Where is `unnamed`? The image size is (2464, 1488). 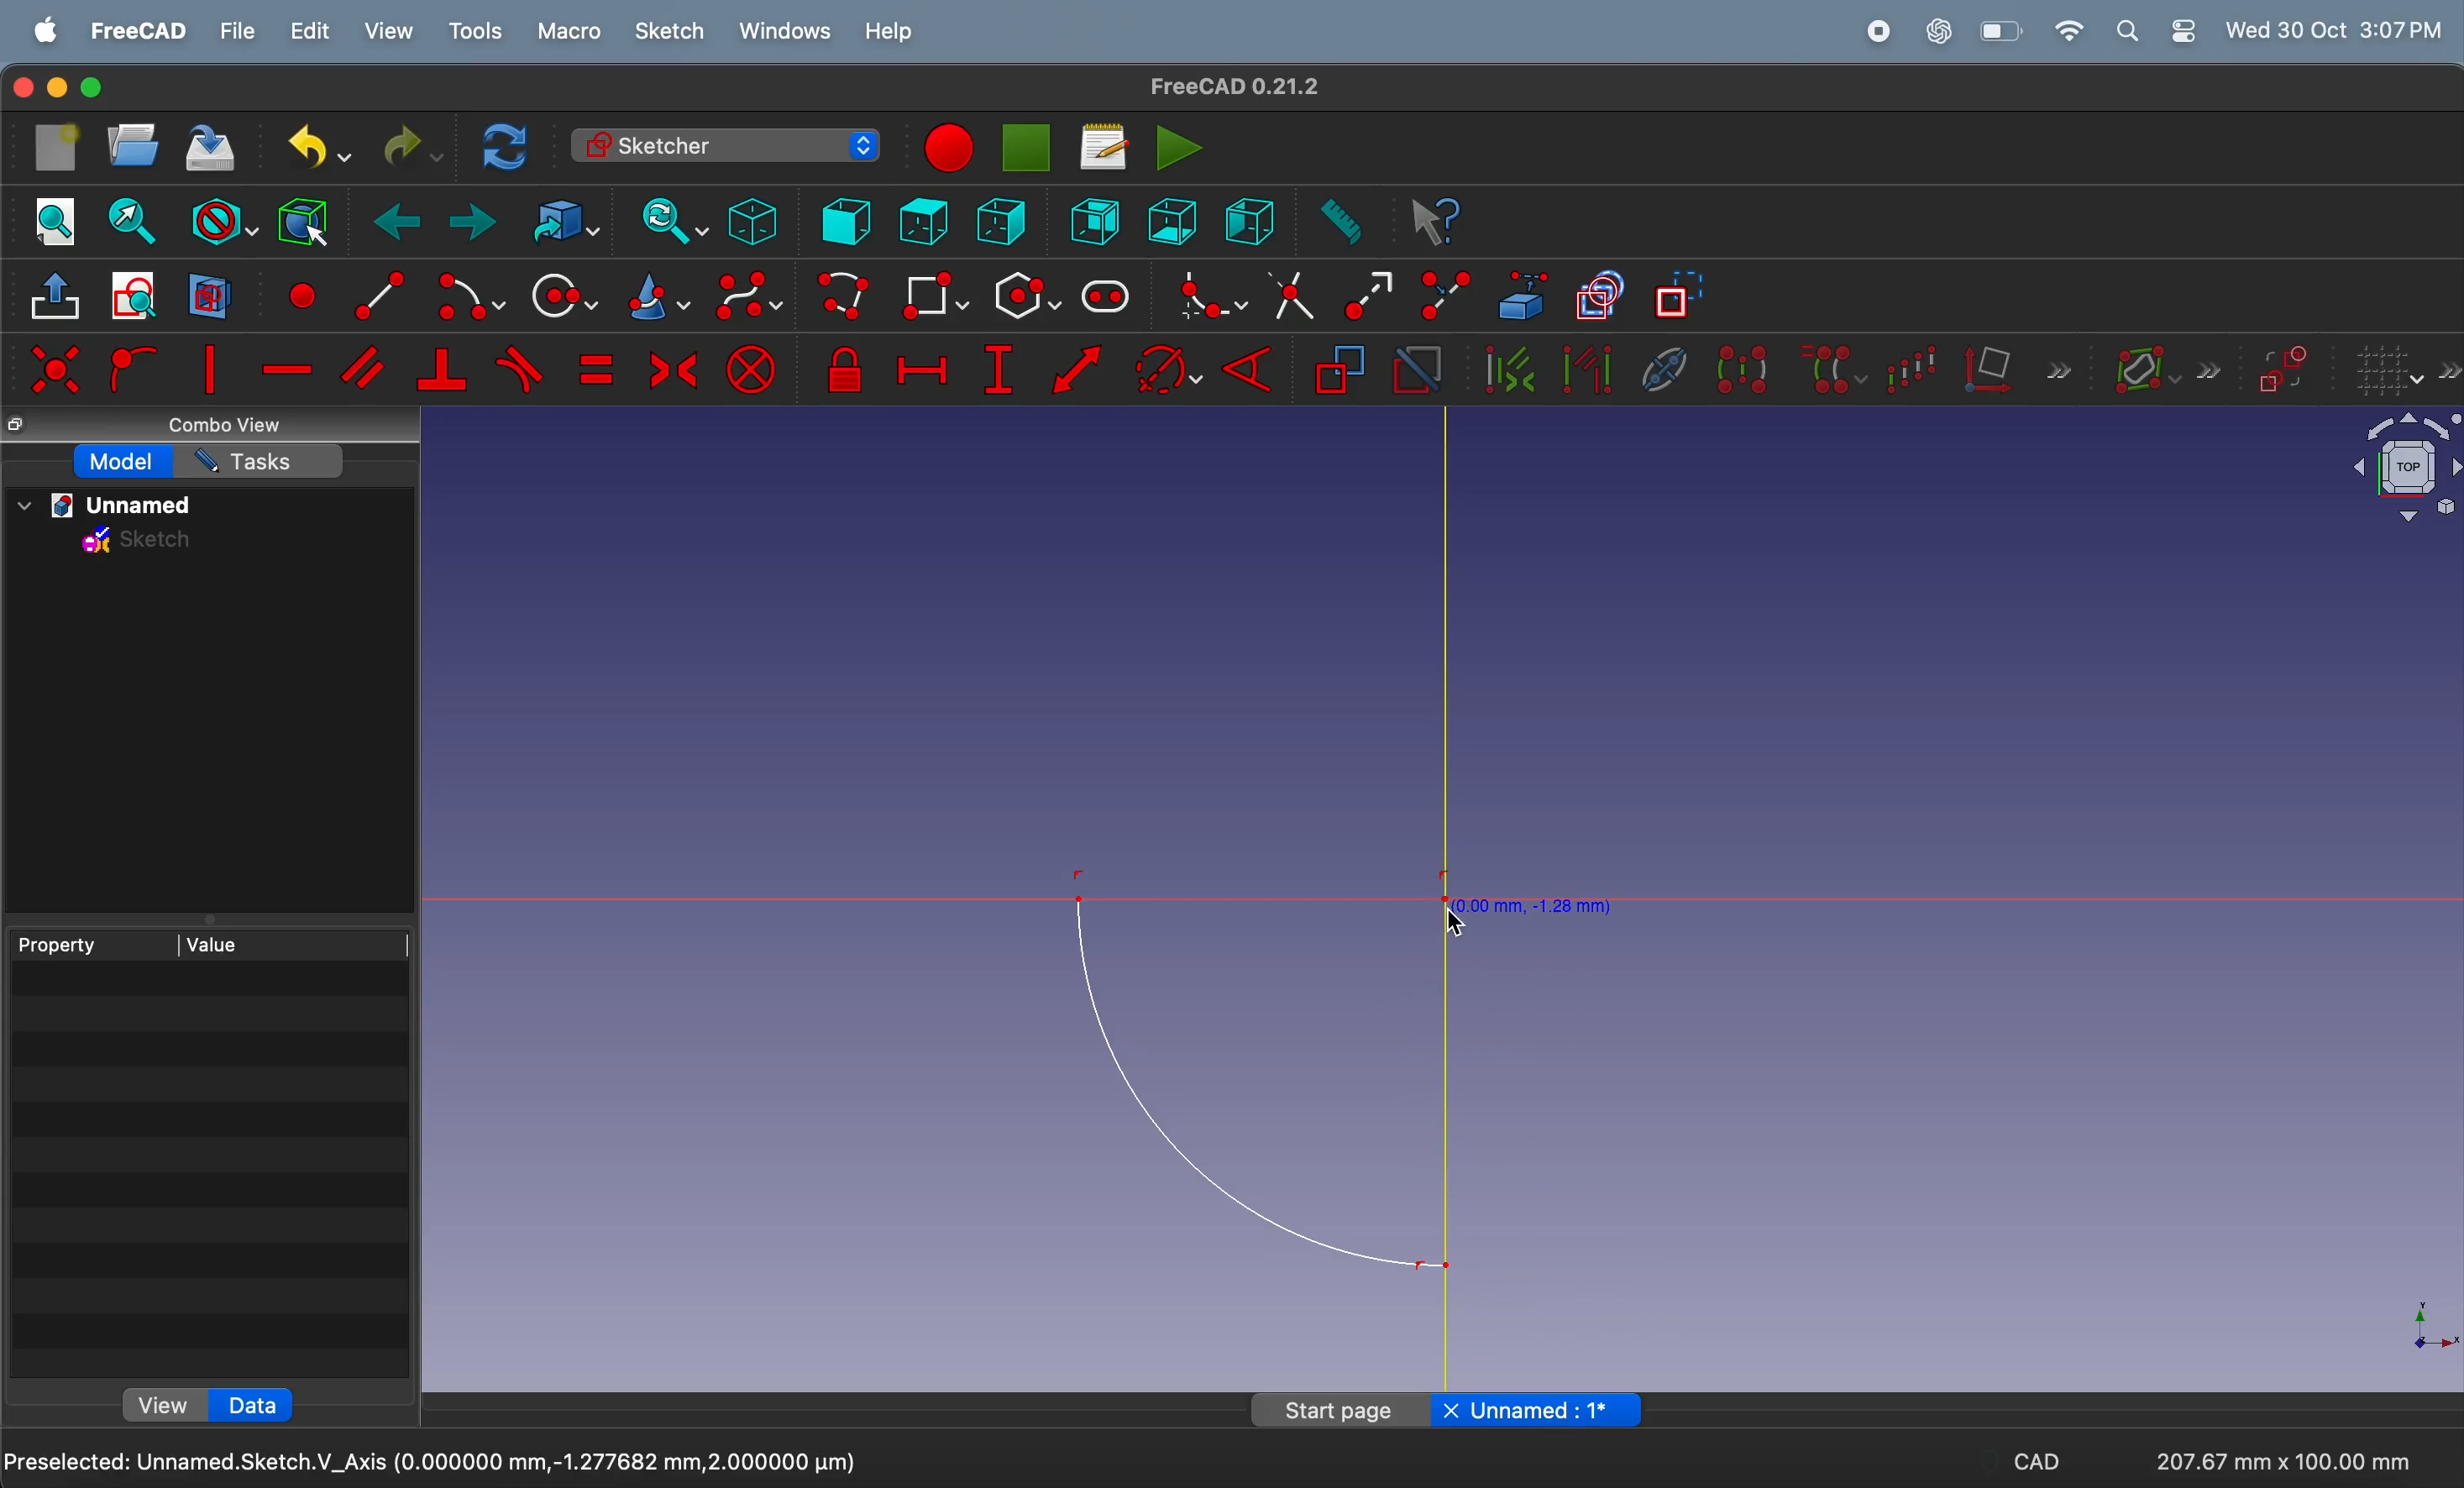
unnamed is located at coordinates (114, 506).